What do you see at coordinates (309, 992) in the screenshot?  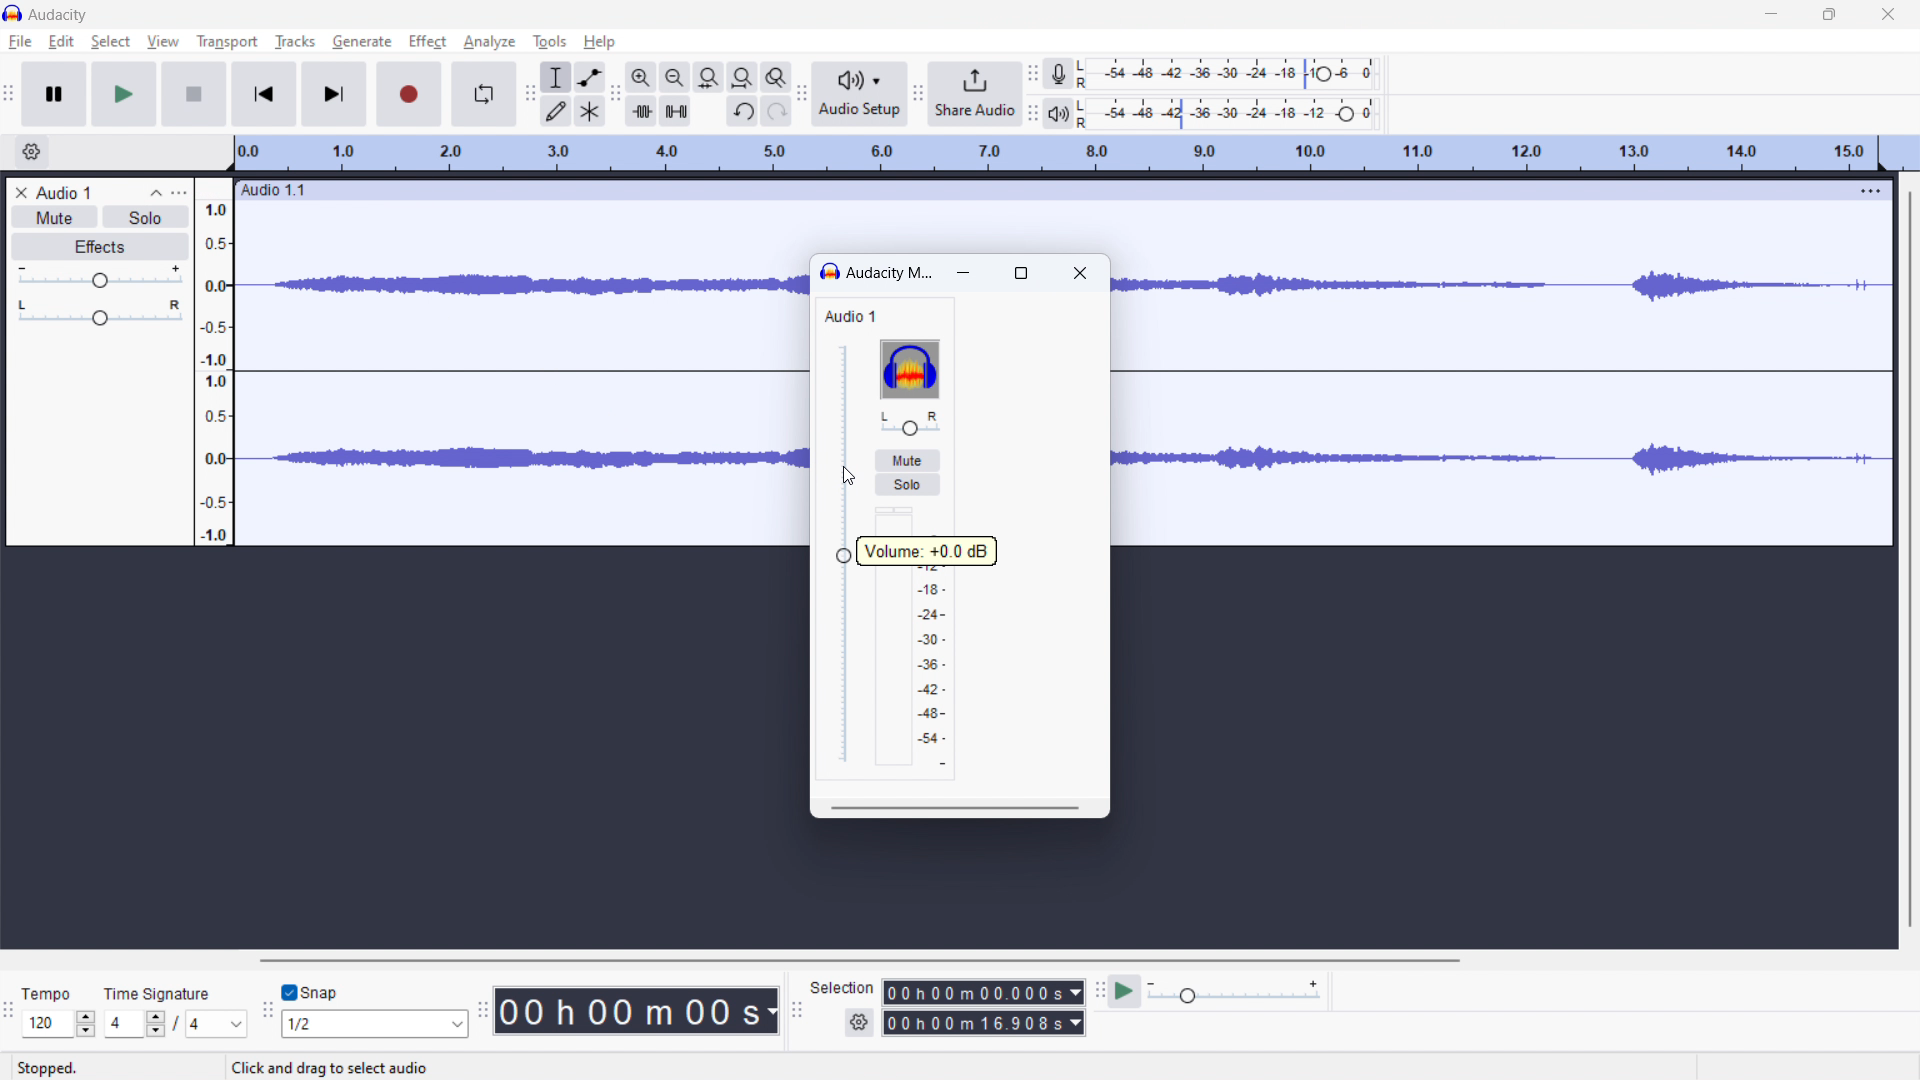 I see `toggle snap` at bounding box center [309, 992].